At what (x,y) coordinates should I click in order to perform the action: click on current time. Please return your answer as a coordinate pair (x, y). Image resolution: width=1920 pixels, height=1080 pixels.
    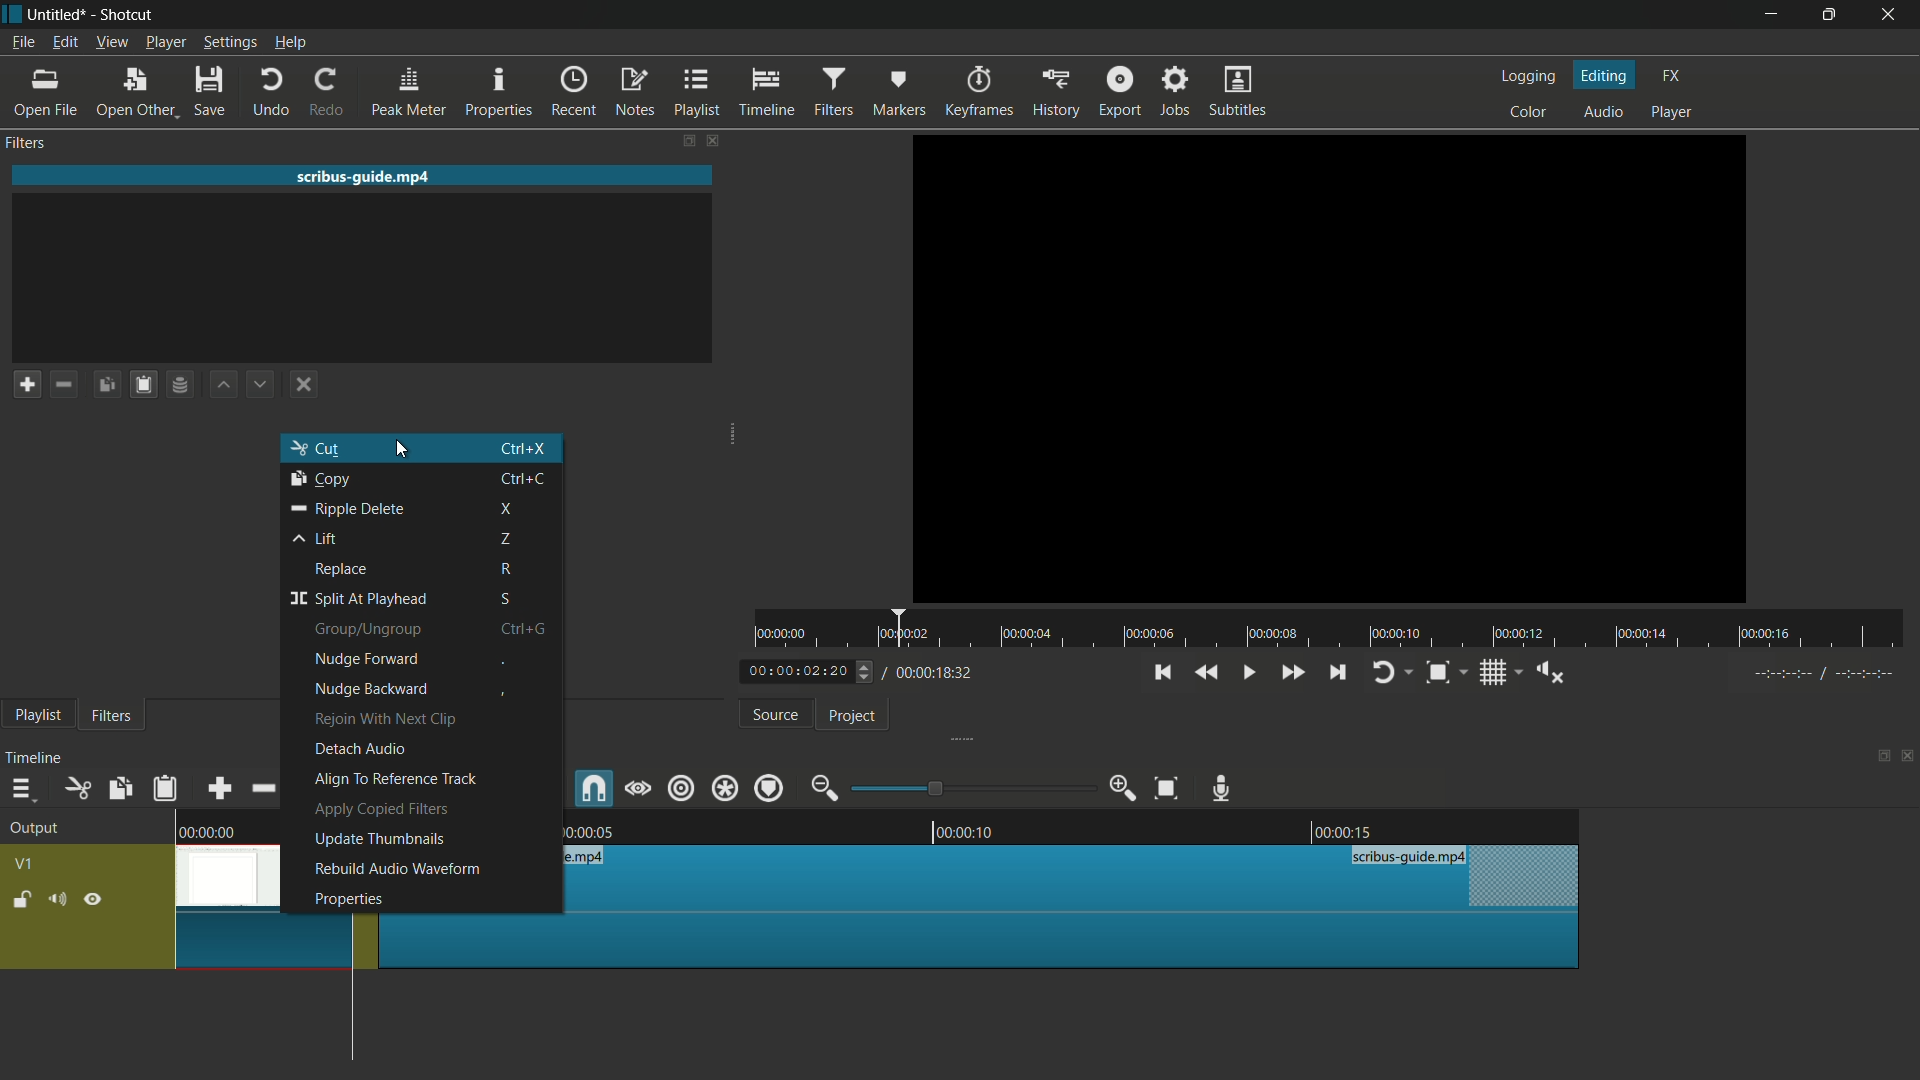
    Looking at the image, I should click on (795, 672).